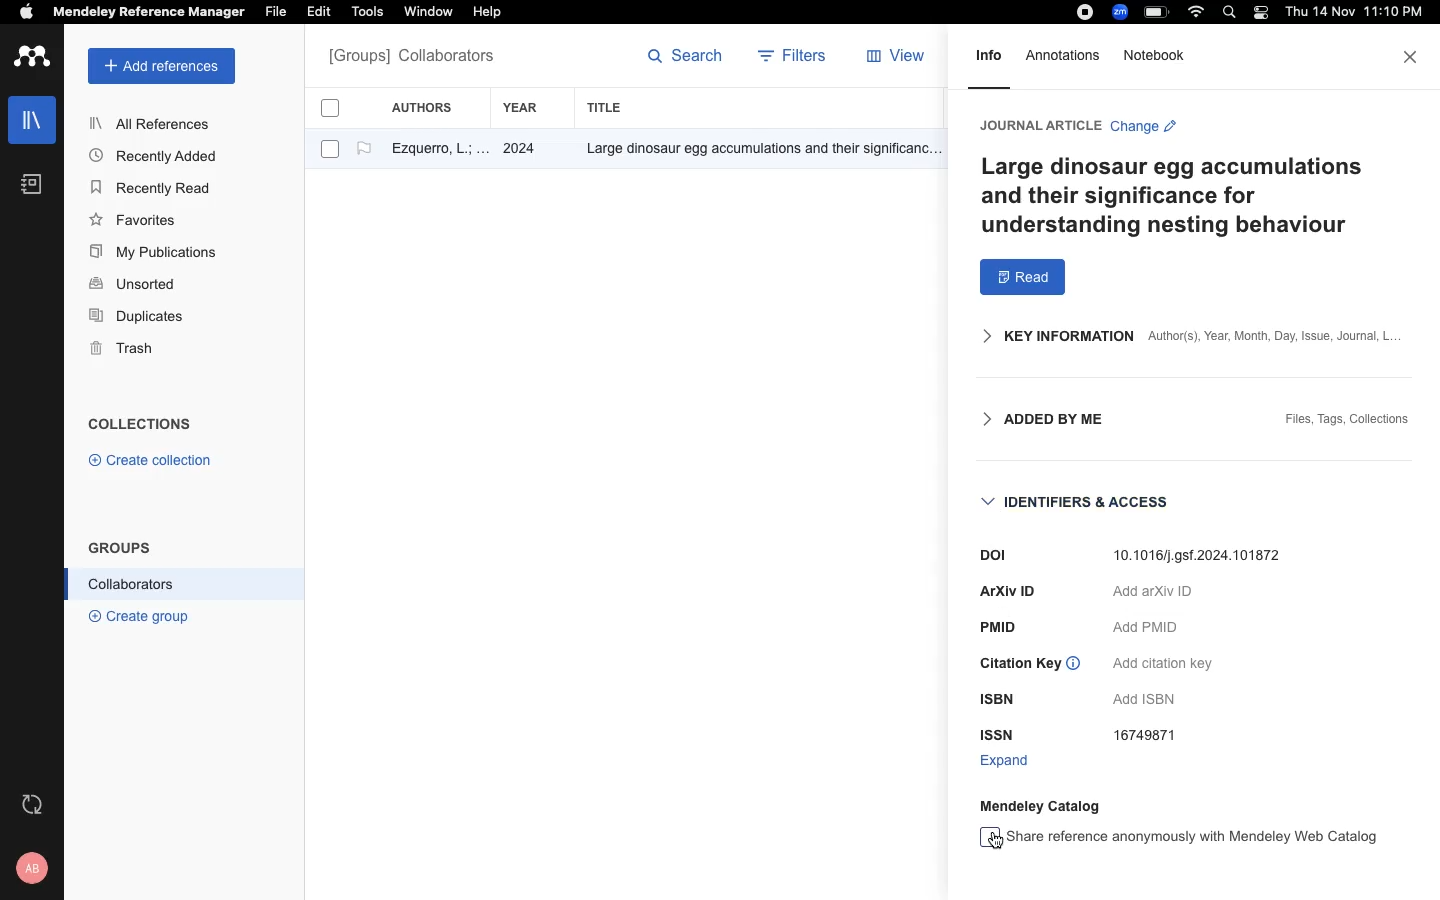 The width and height of the screenshot is (1440, 900). What do you see at coordinates (275, 10) in the screenshot?
I see `File` at bounding box center [275, 10].